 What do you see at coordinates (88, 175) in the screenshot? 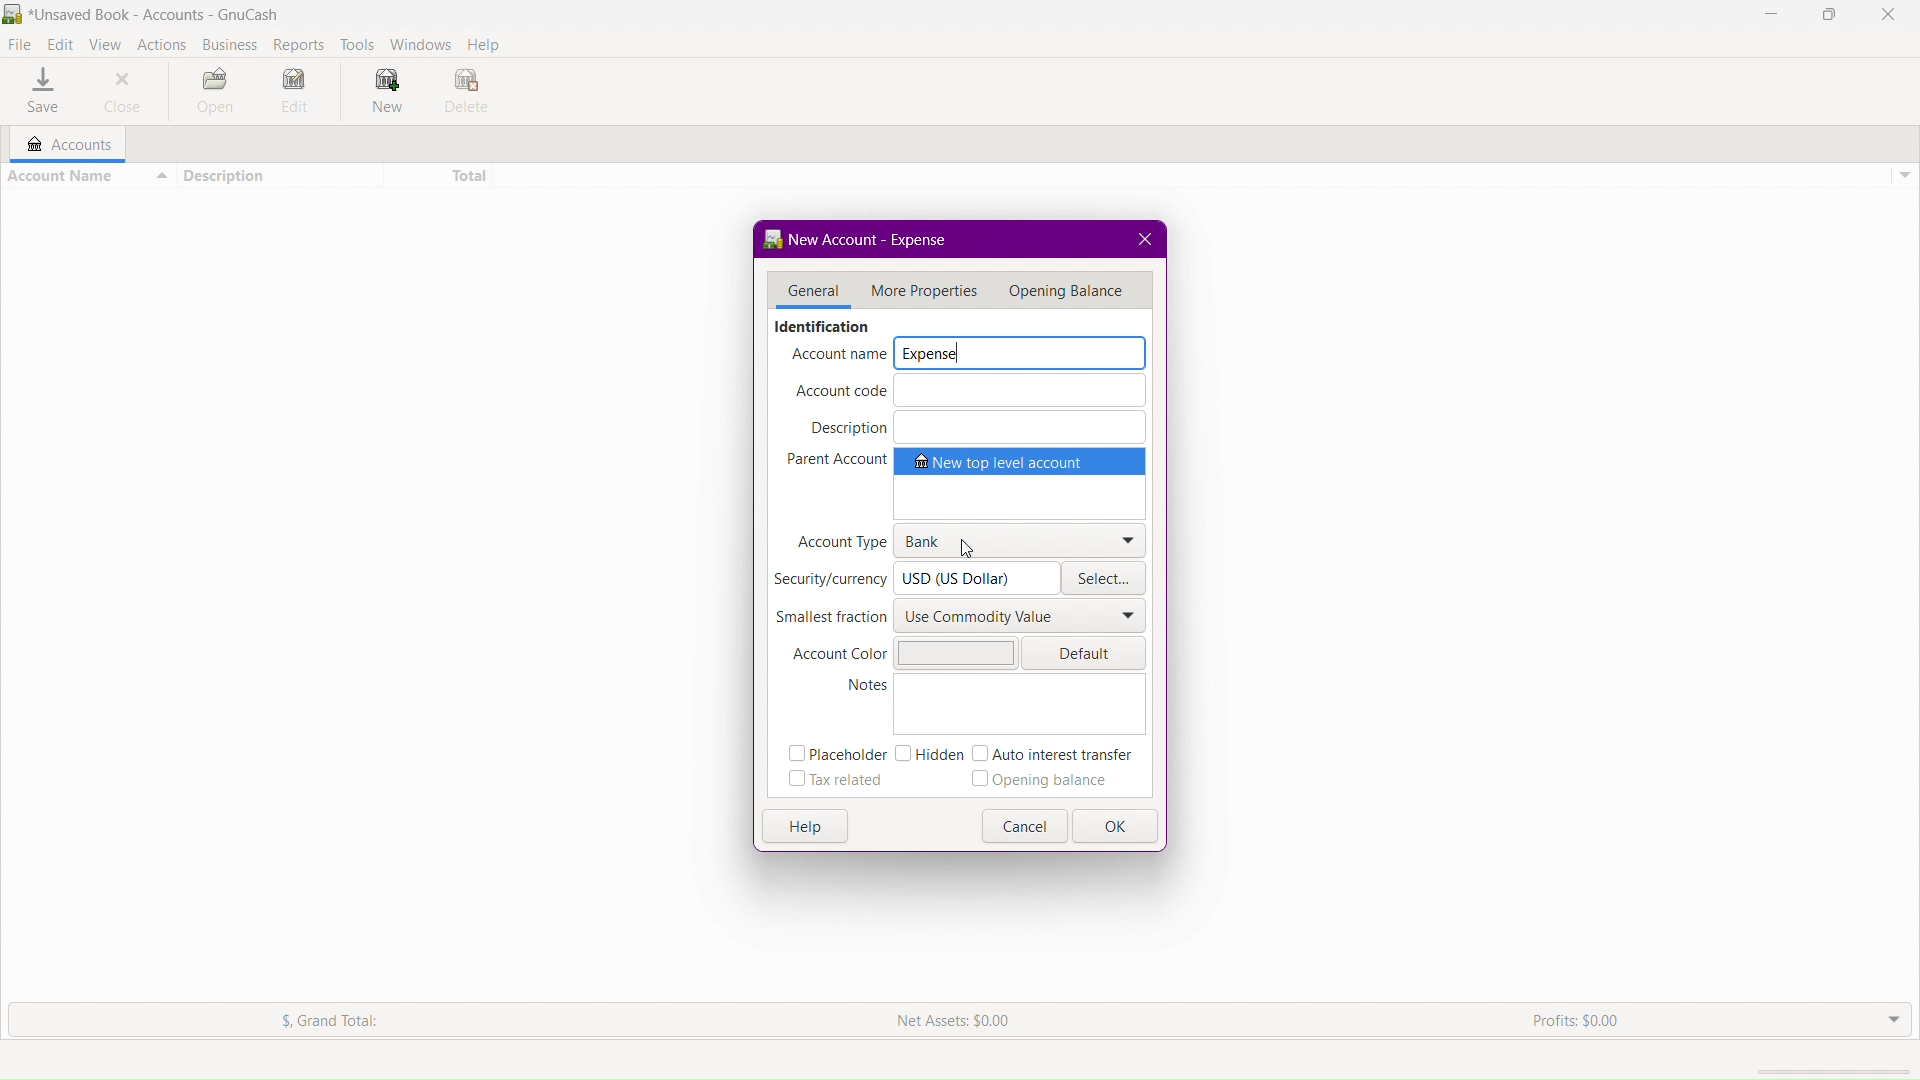
I see `Account Name` at bounding box center [88, 175].